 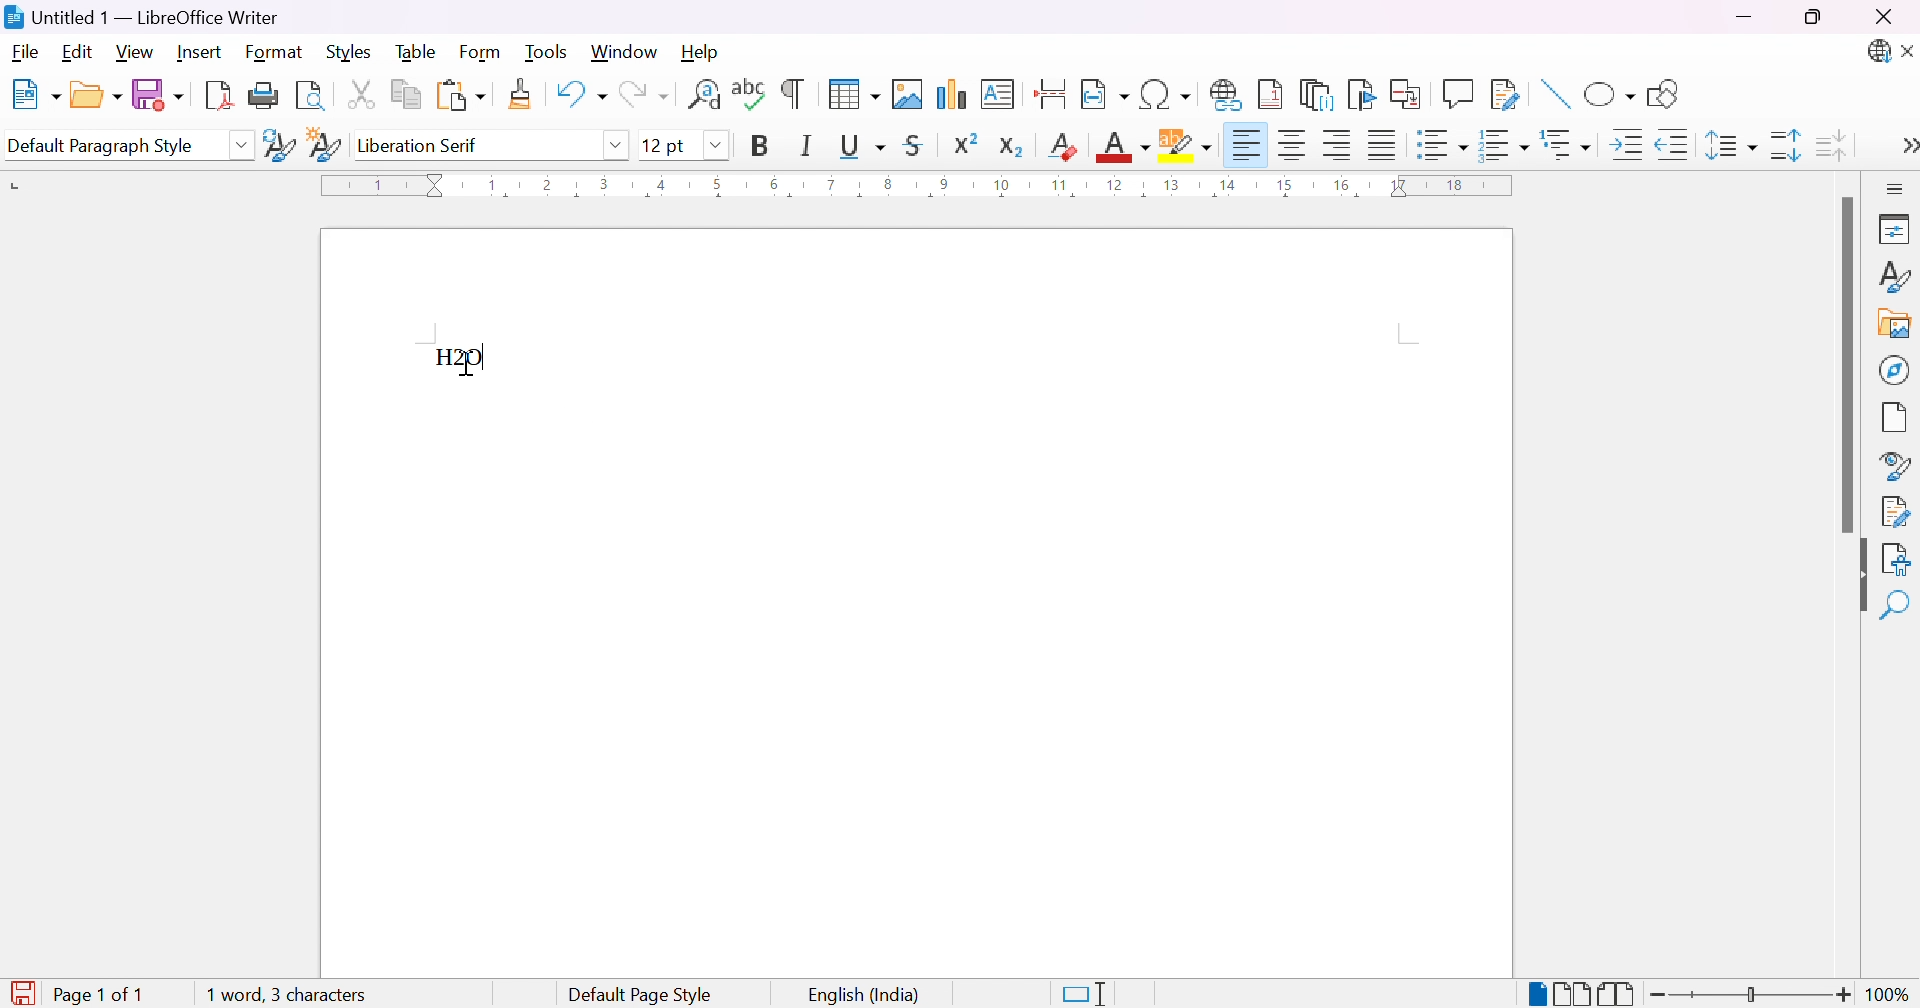 What do you see at coordinates (27, 54) in the screenshot?
I see `File` at bounding box center [27, 54].